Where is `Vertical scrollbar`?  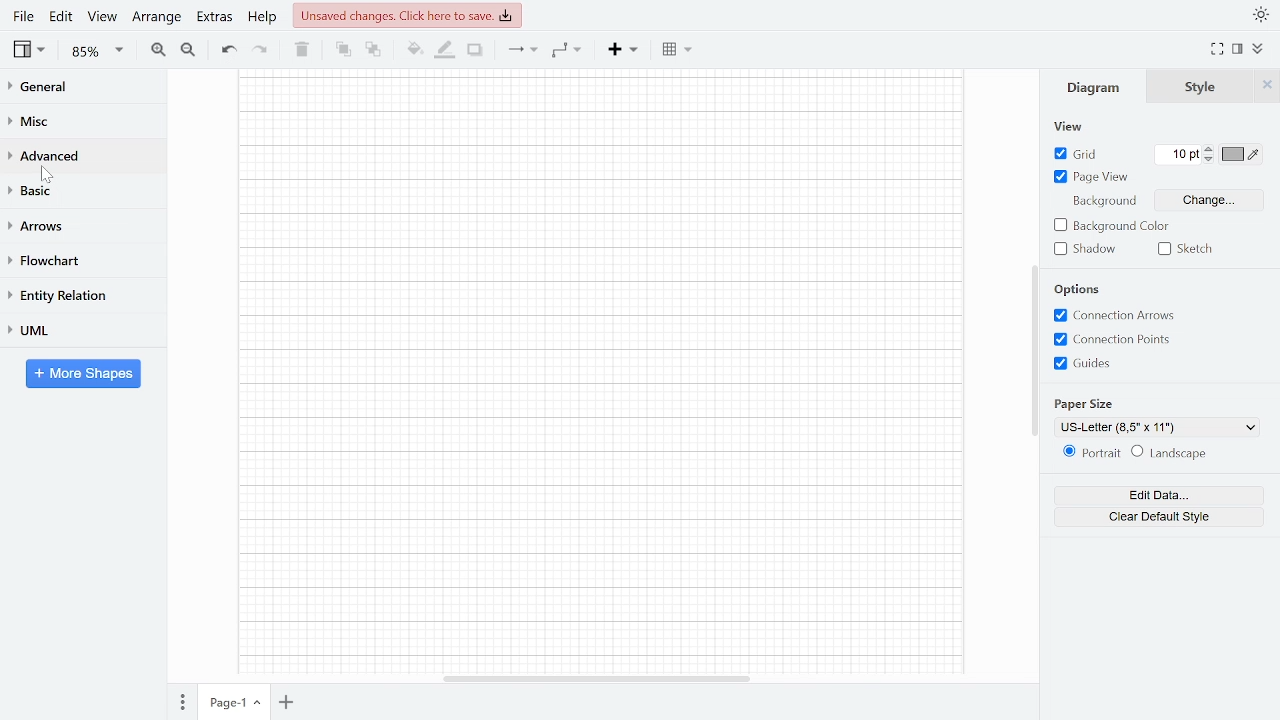
Vertical scrollbar is located at coordinates (1034, 350).